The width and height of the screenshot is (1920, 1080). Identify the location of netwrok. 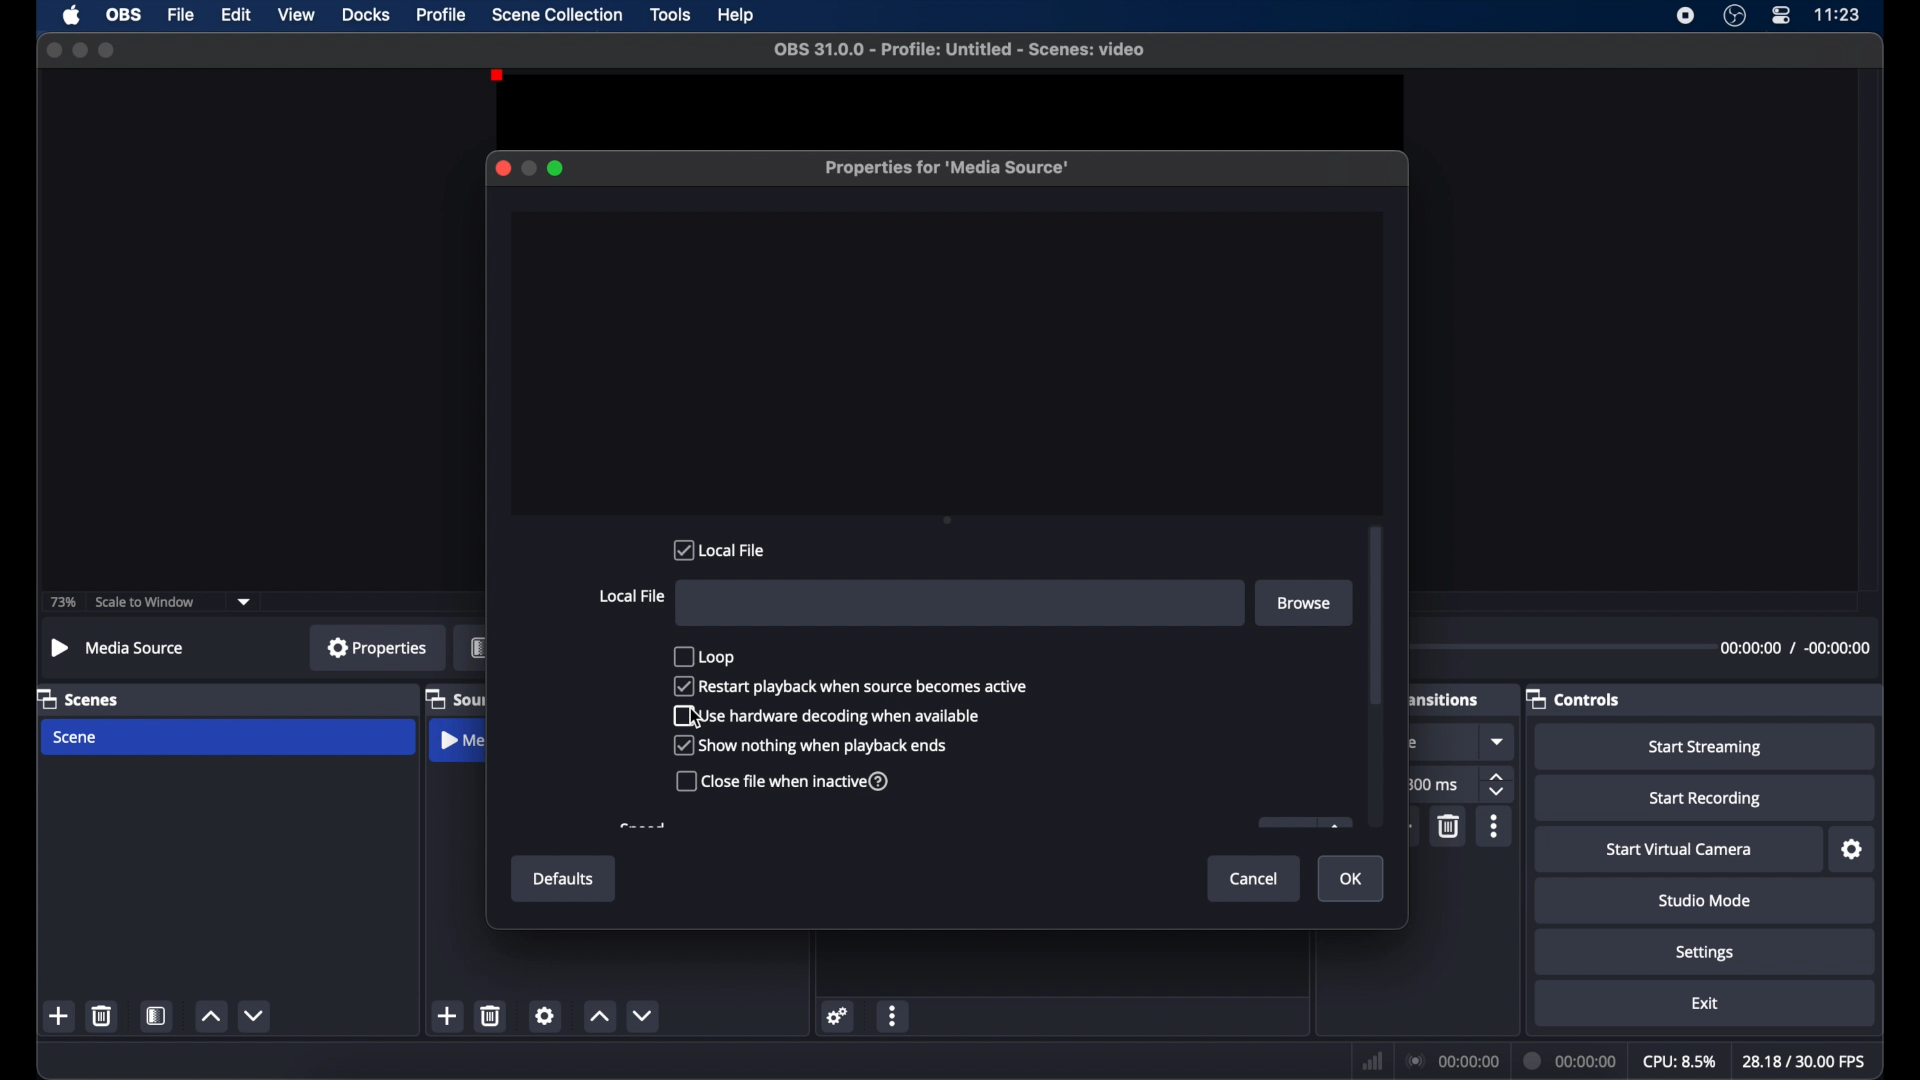
(1372, 1062).